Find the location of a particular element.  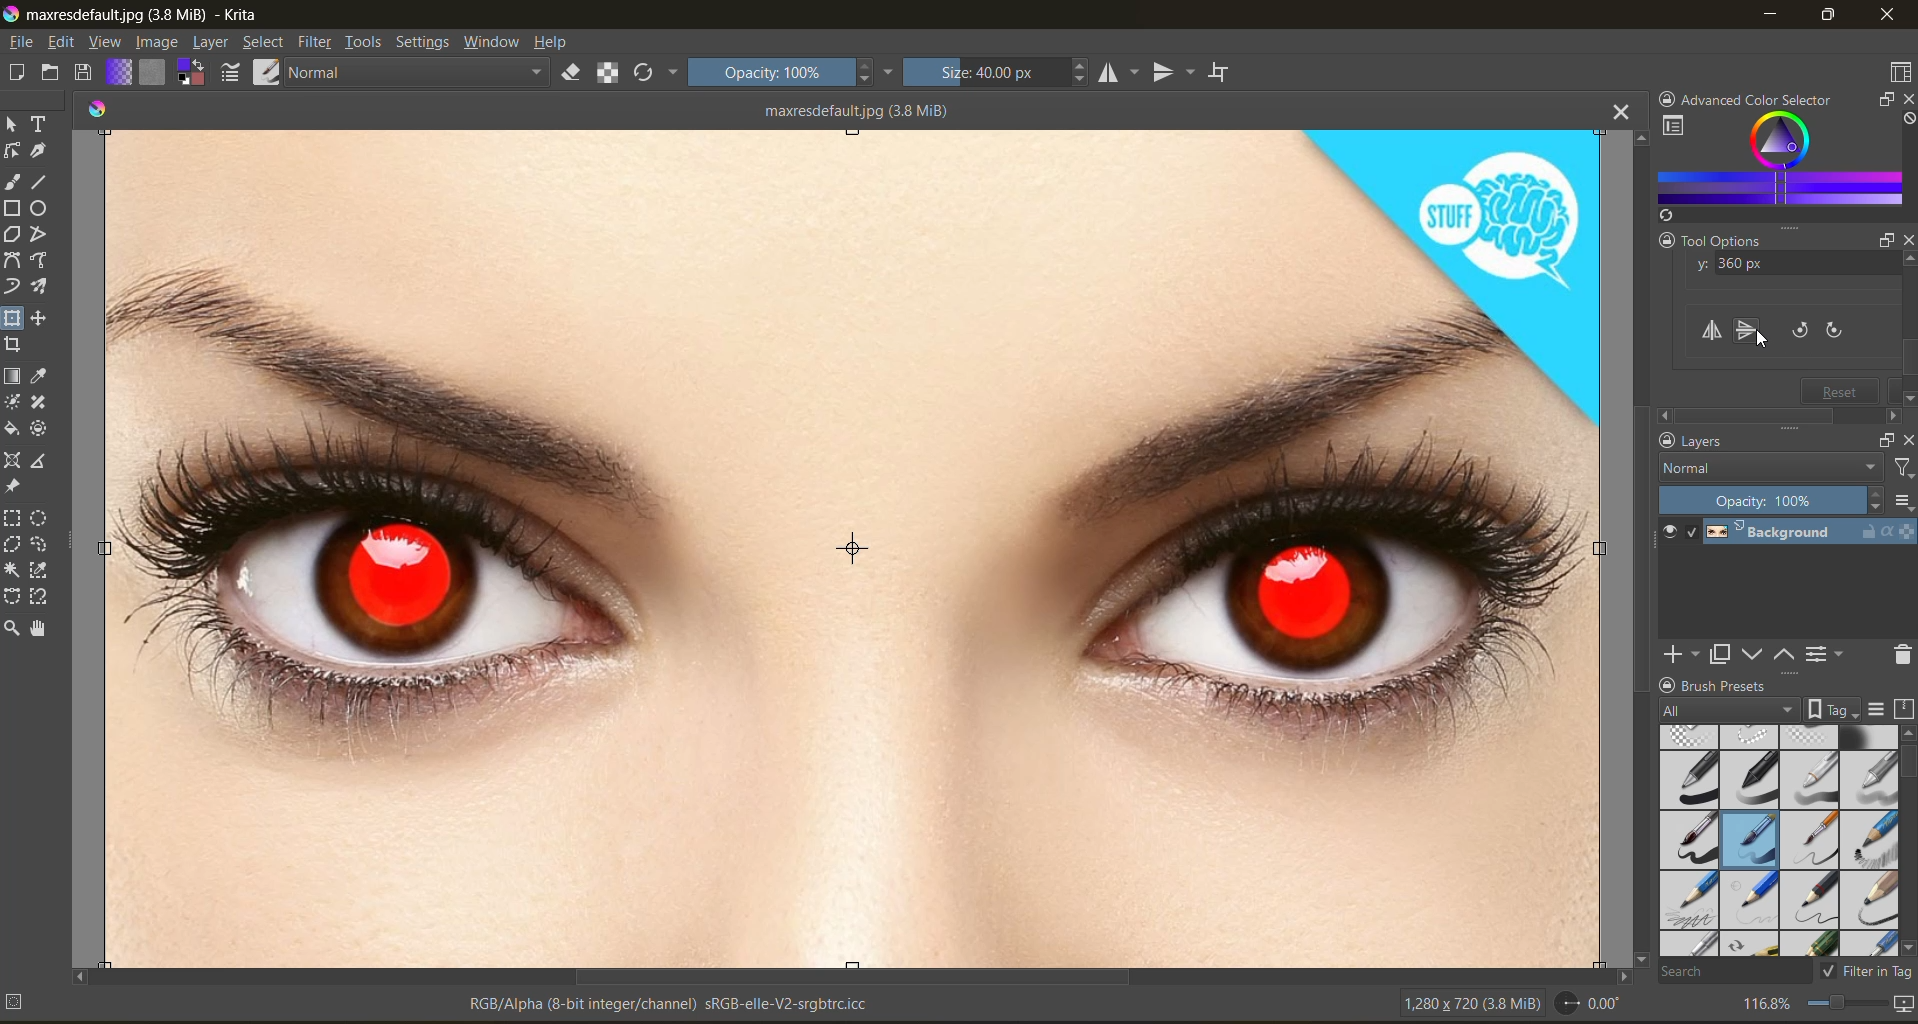

layer is located at coordinates (210, 42).